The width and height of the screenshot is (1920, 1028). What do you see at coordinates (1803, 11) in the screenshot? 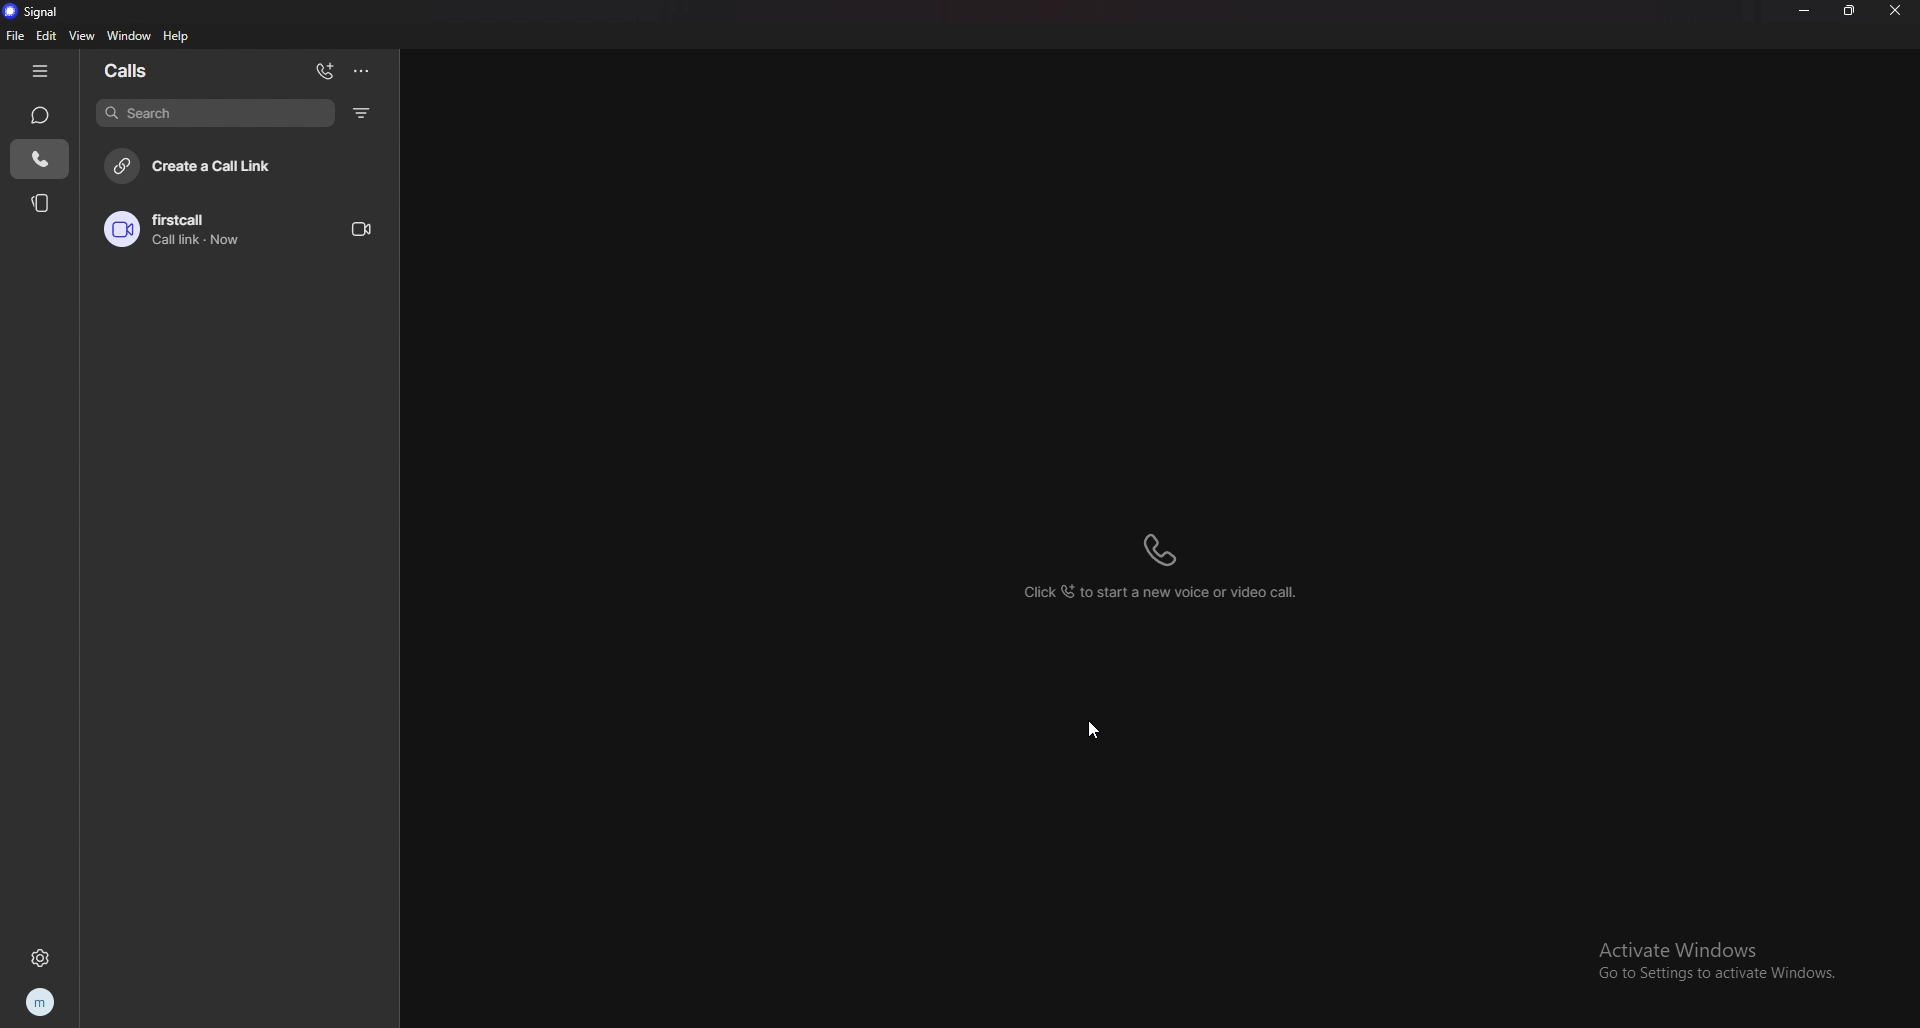
I see `minimize` at bounding box center [1803, 11].